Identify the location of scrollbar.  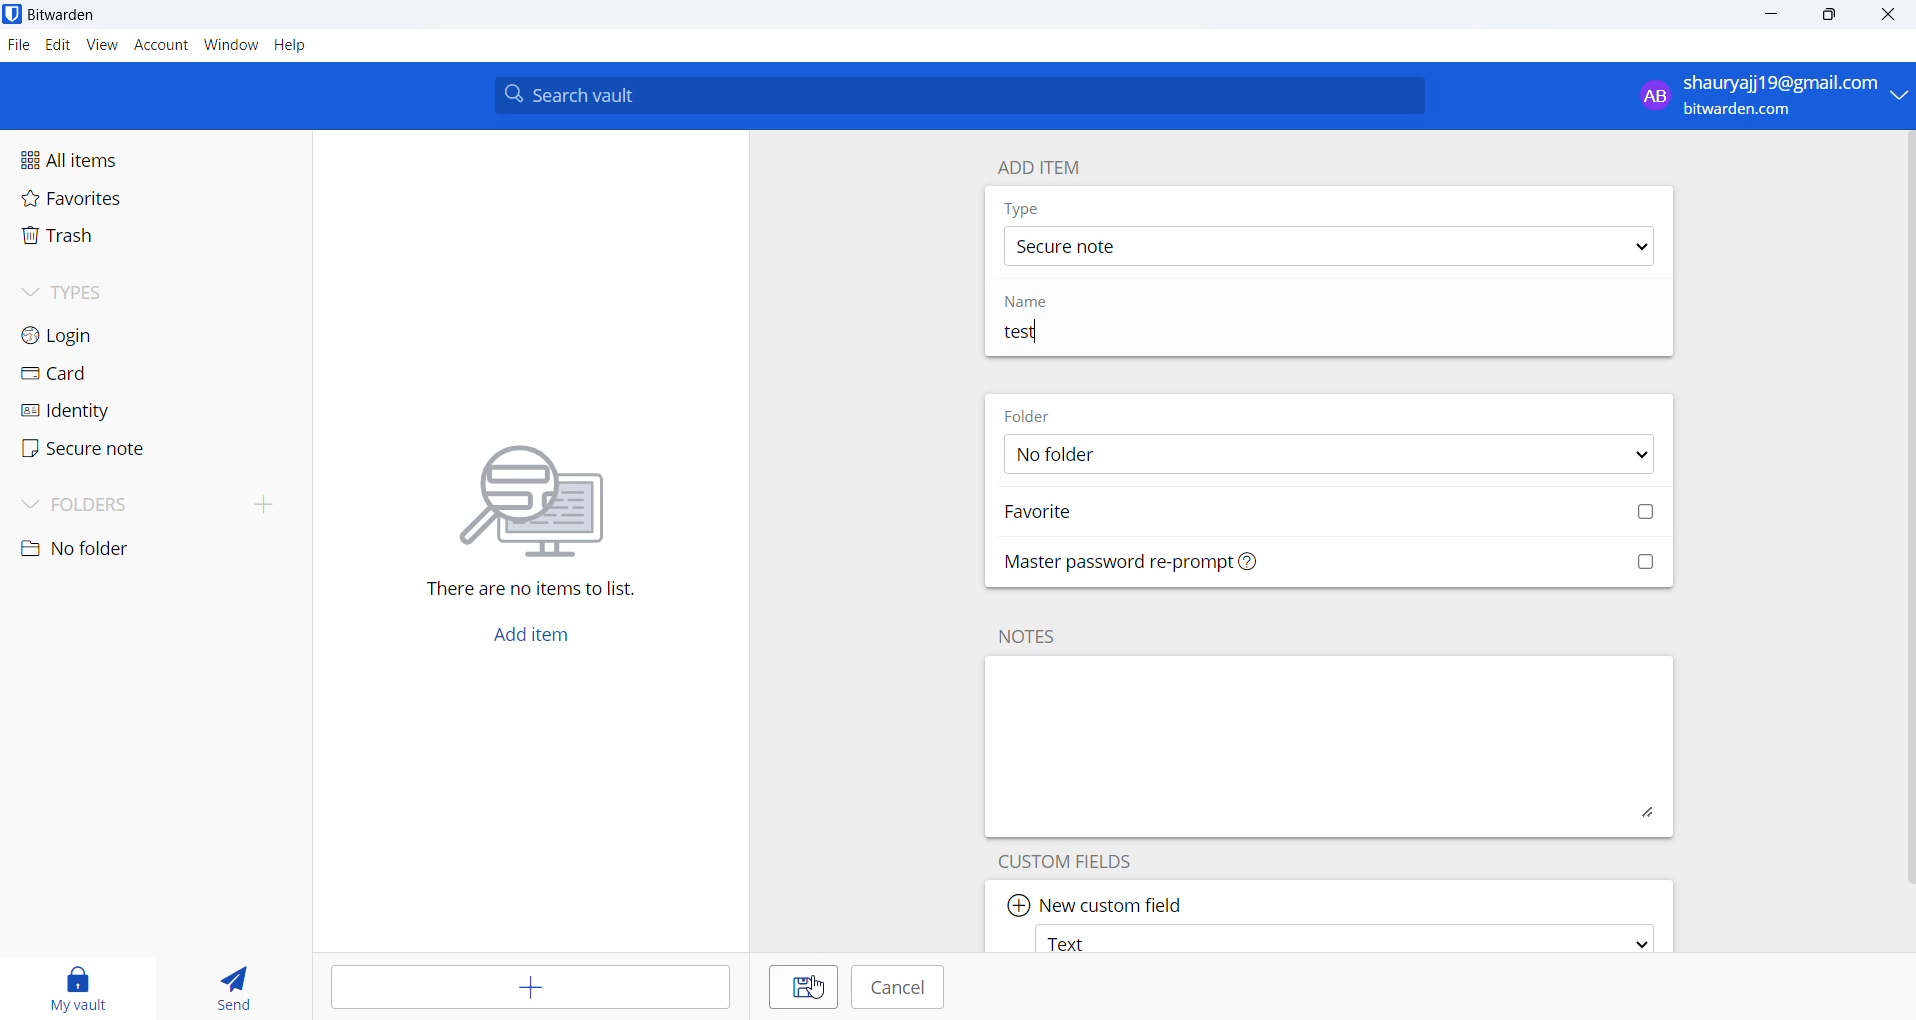
(1913, 511).